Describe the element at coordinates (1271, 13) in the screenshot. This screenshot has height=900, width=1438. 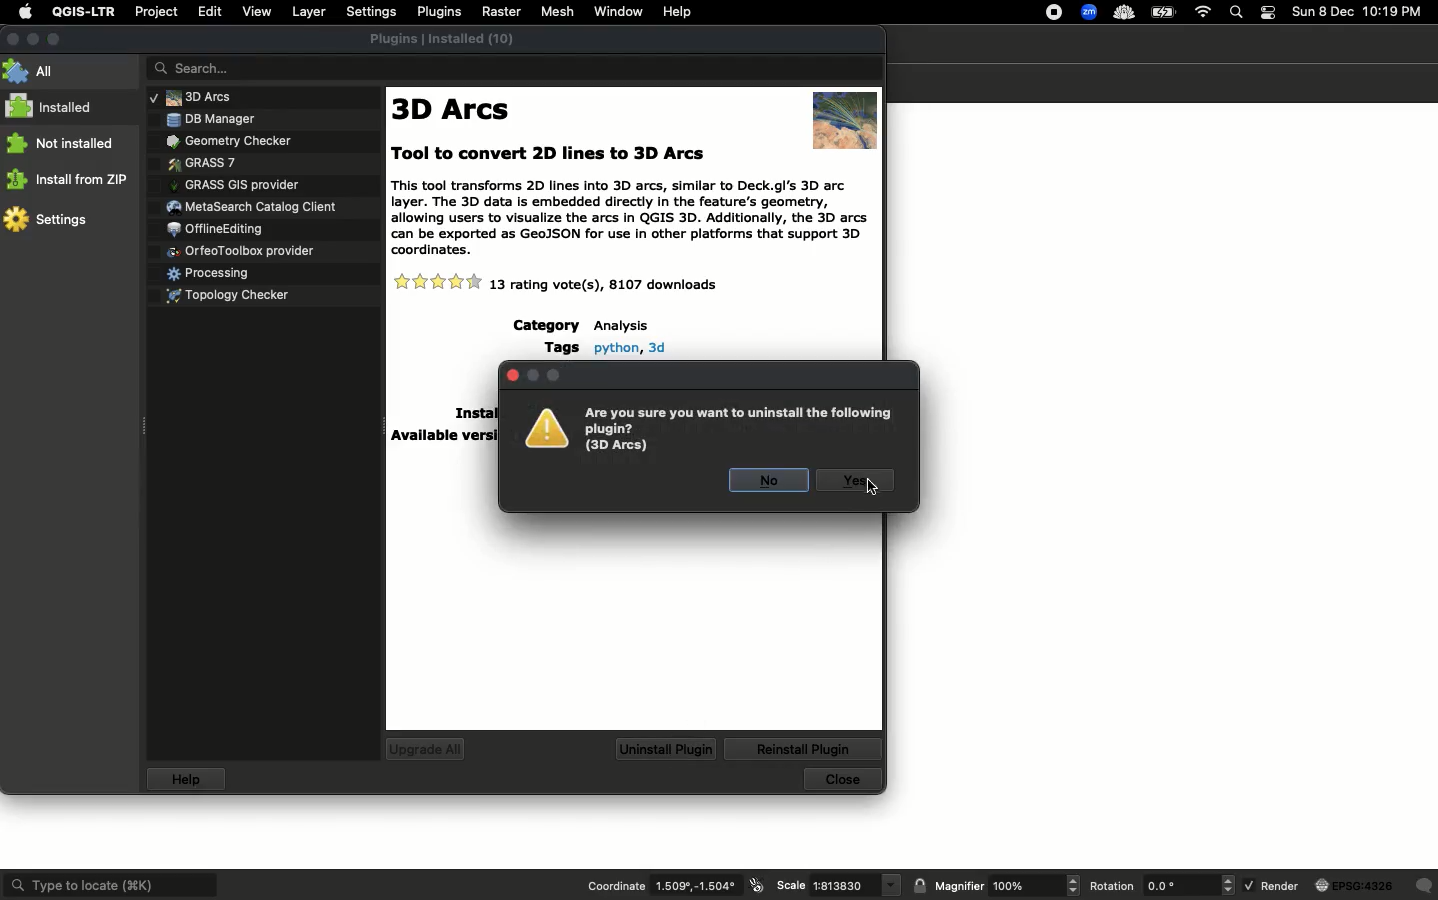
I see `Notification` at that location.